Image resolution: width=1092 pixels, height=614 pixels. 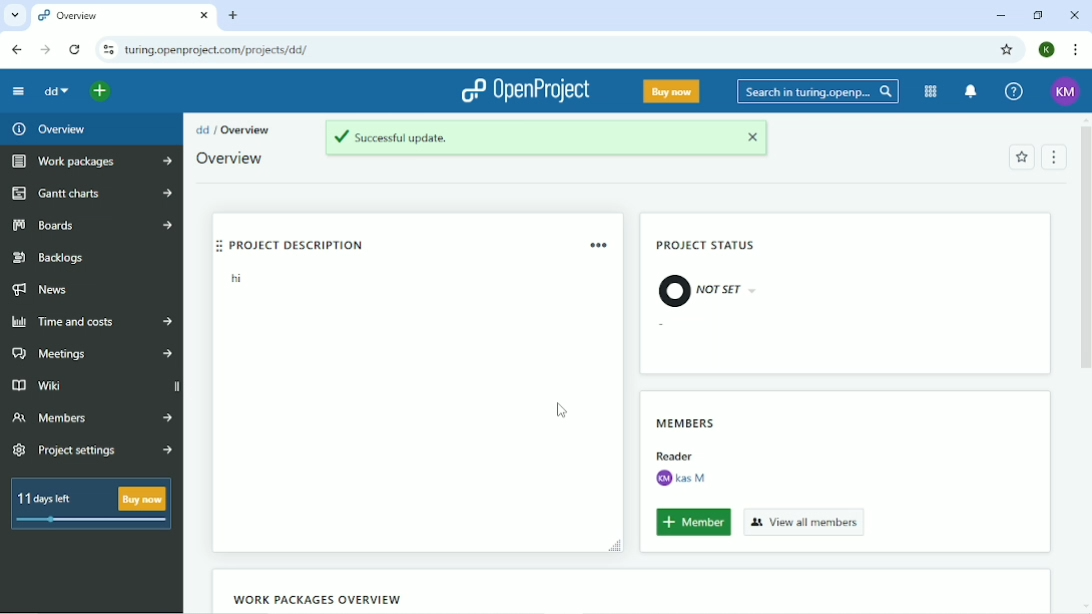 What do you see at coordinates (18, 91) in the screenshot?
I see `Collapse project menu` at bounding box center [18, 91].